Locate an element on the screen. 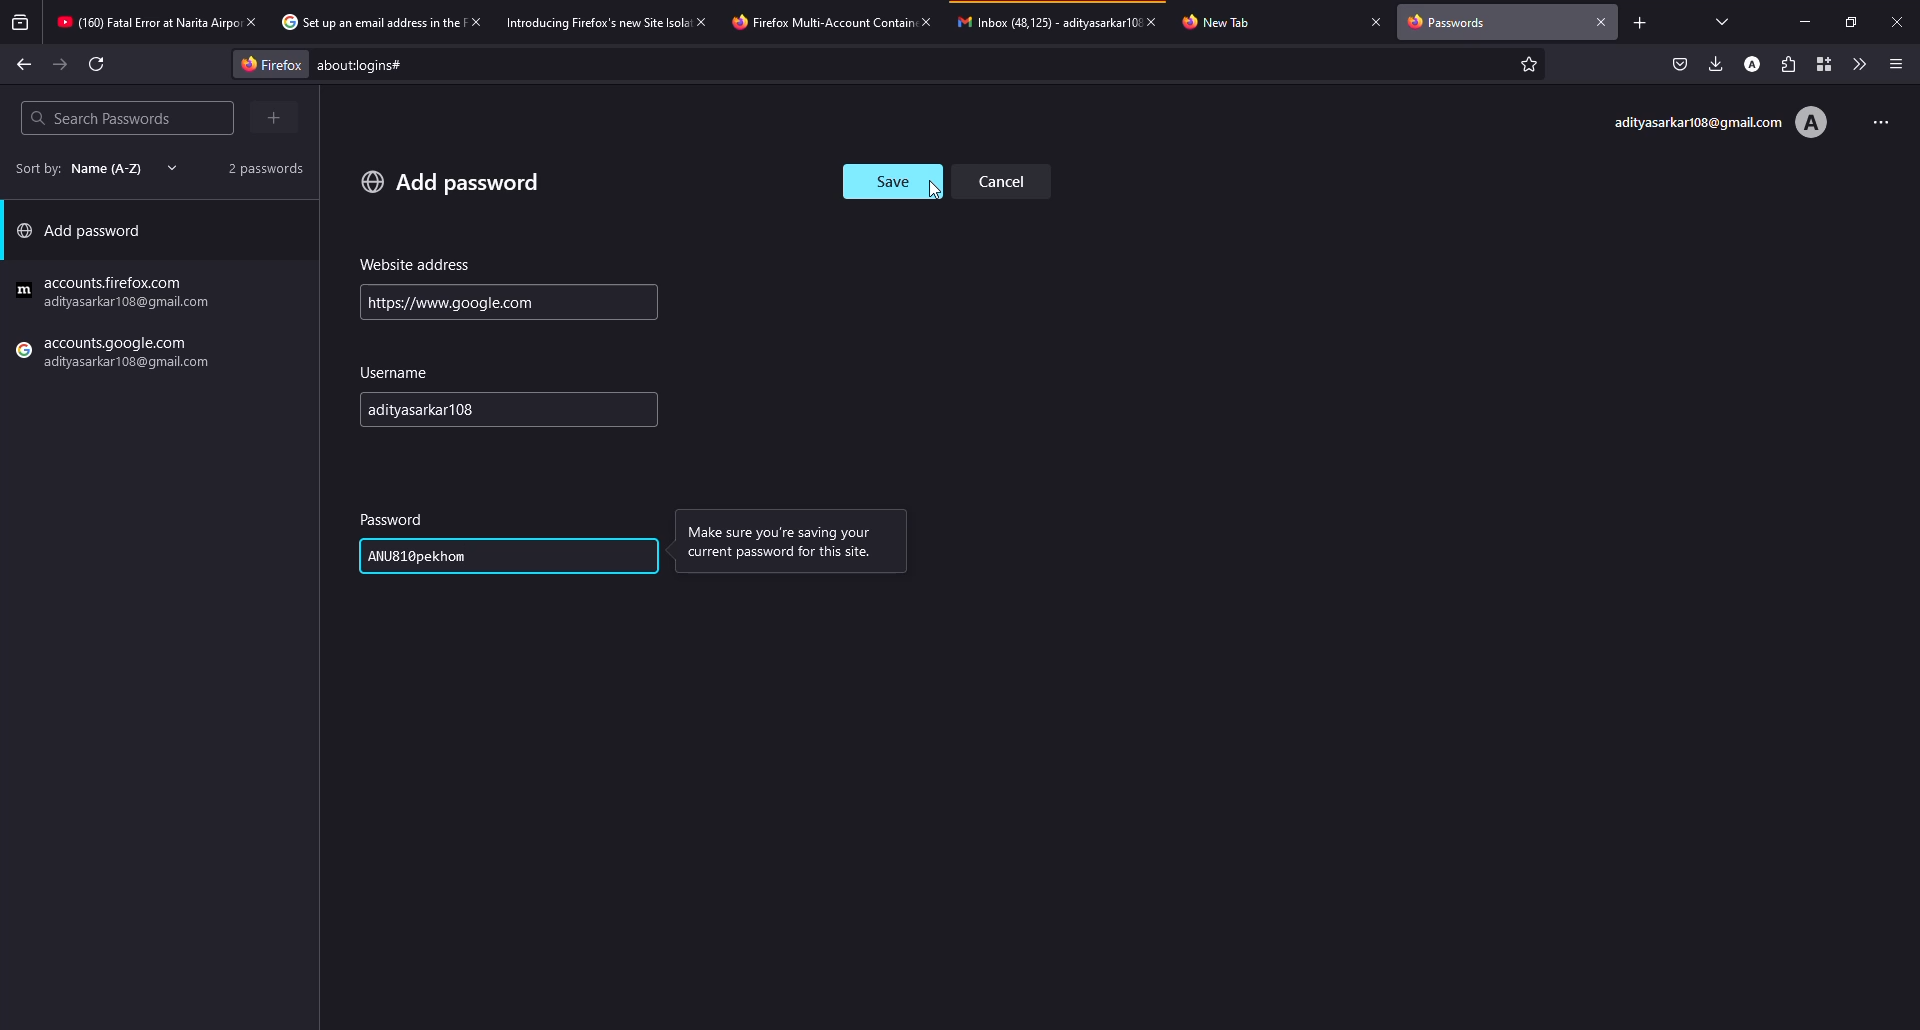 This screenshot has height=1030, width=1920. password is located at coordinates (394, 518).